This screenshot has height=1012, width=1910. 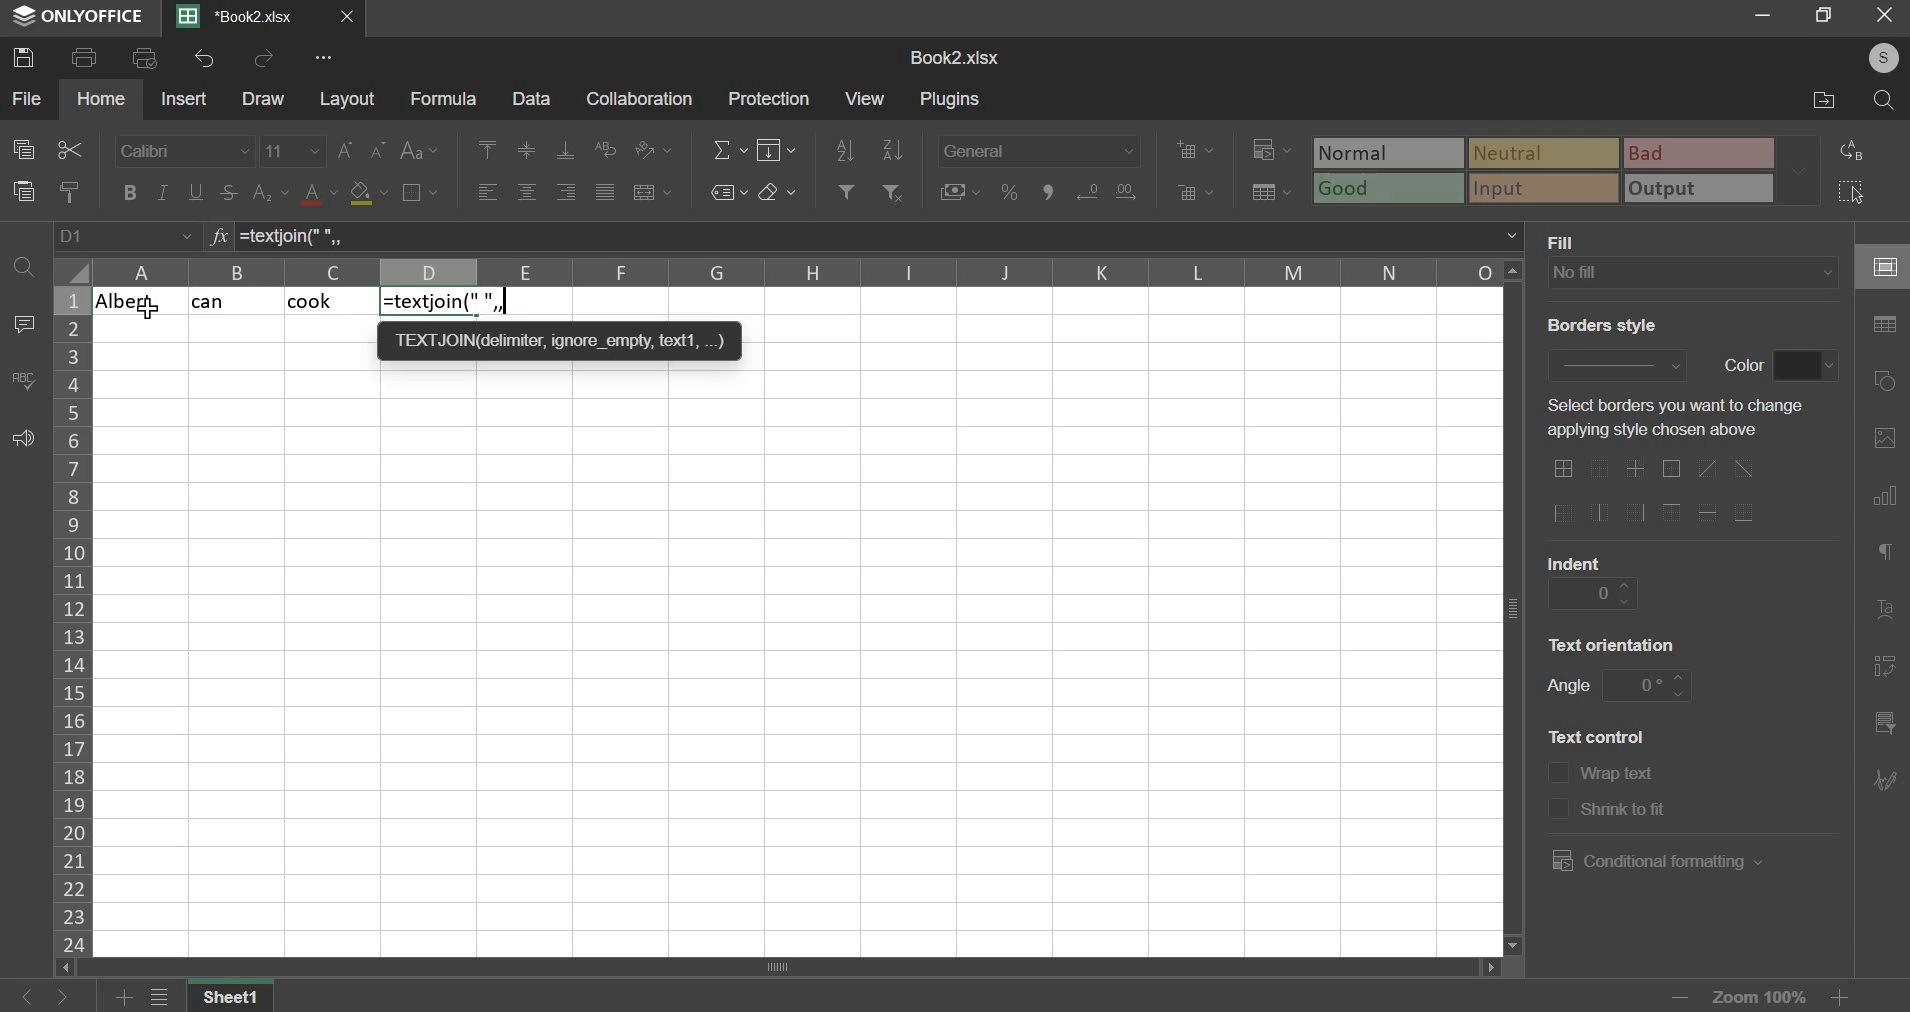 What do you see at coordinates (419, 191) in the screenshot?
I see `border` at bounding box center [419, 191].